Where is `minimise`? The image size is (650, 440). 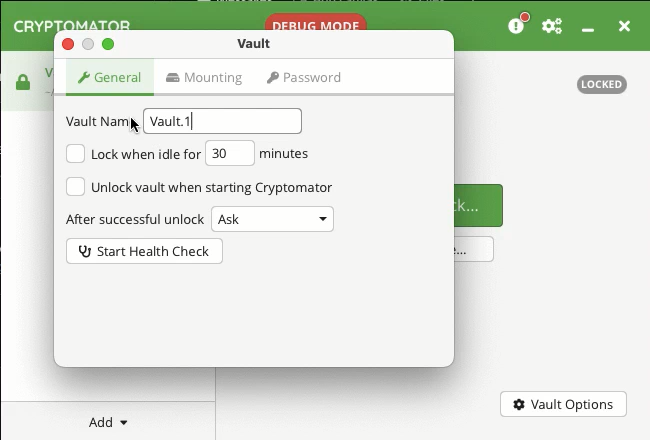 minimise is located at coordinates (592, 29).